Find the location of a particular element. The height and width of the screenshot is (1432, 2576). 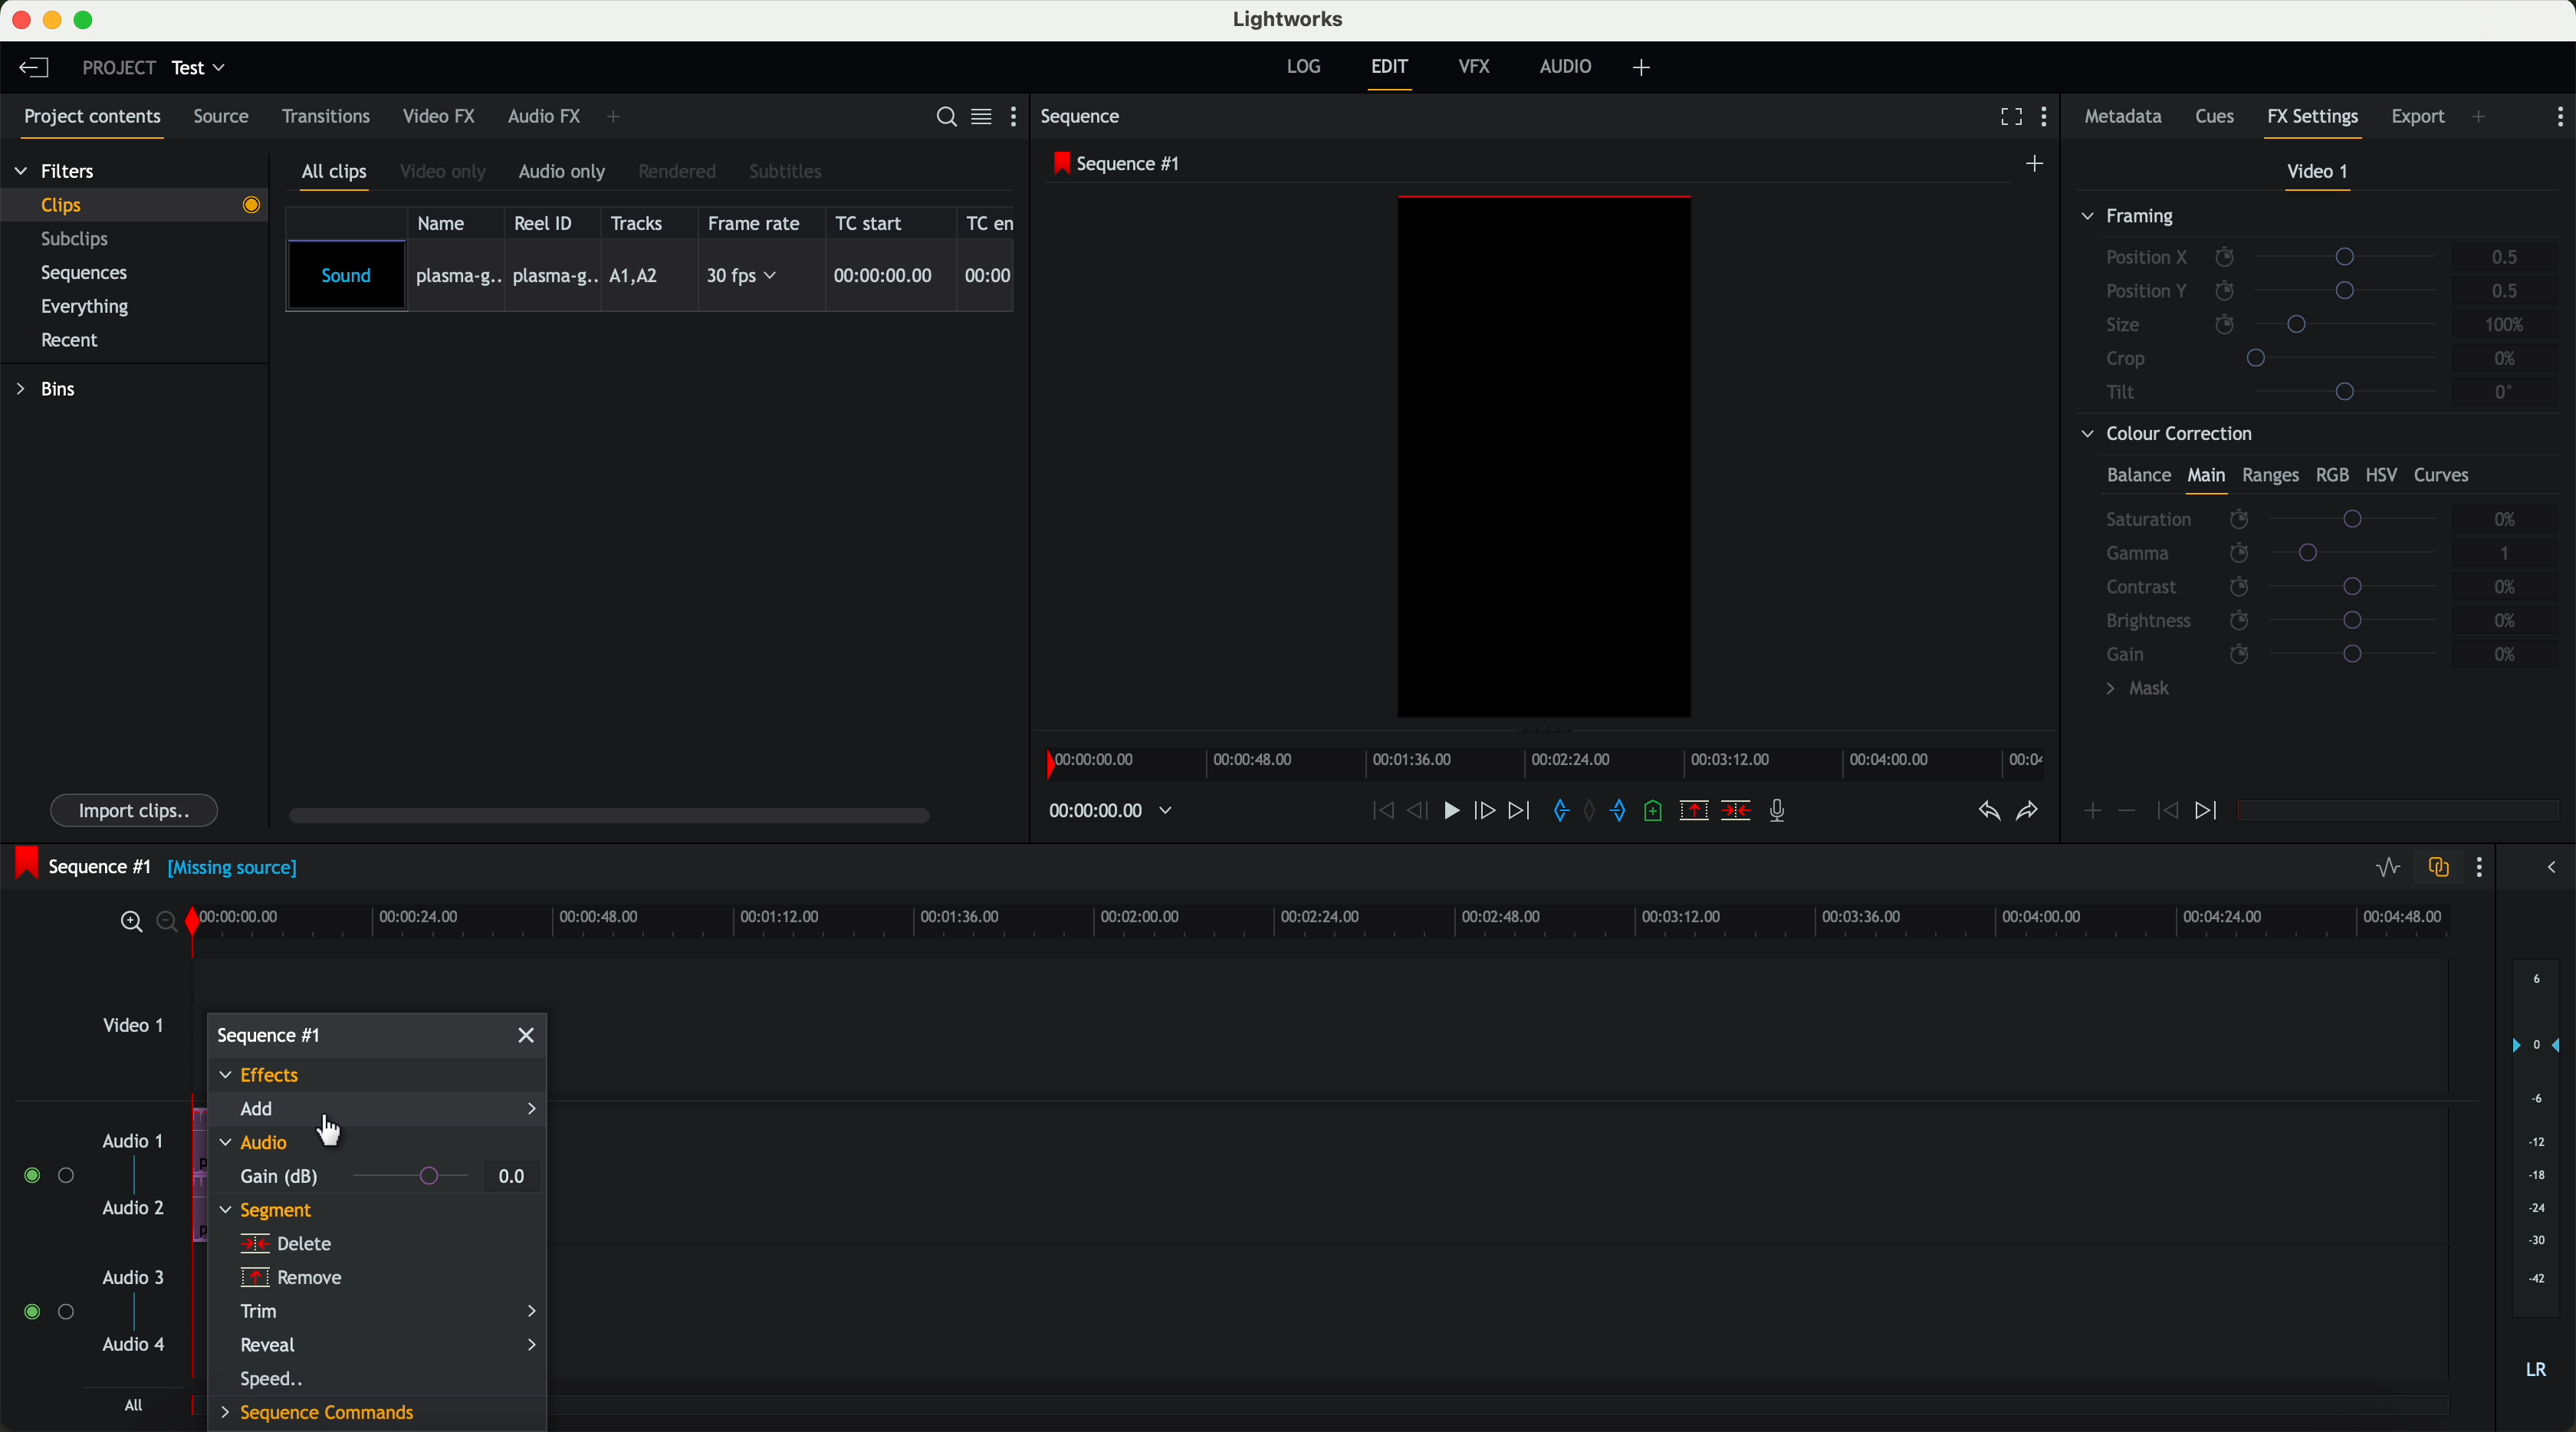

workspace is located at coordinates (1545, 460).